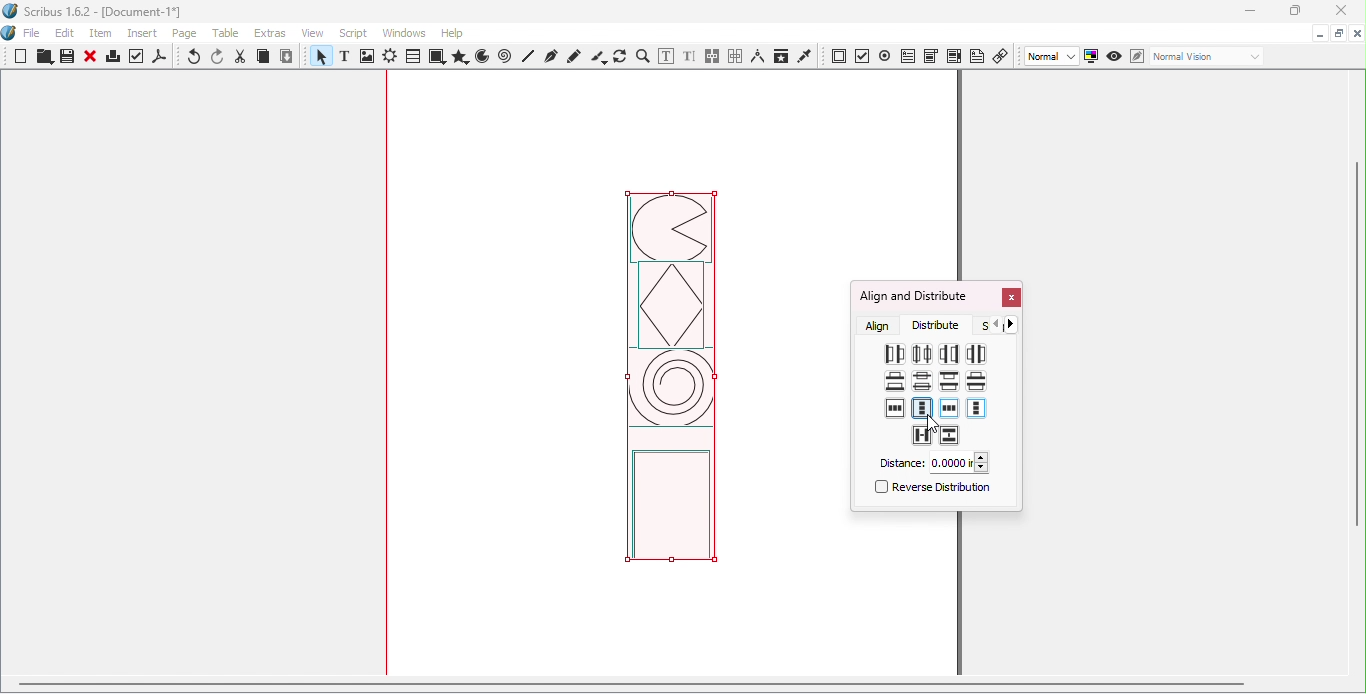 The image size is (1366, 694). I want to click on Close document, so click(1357, 34).